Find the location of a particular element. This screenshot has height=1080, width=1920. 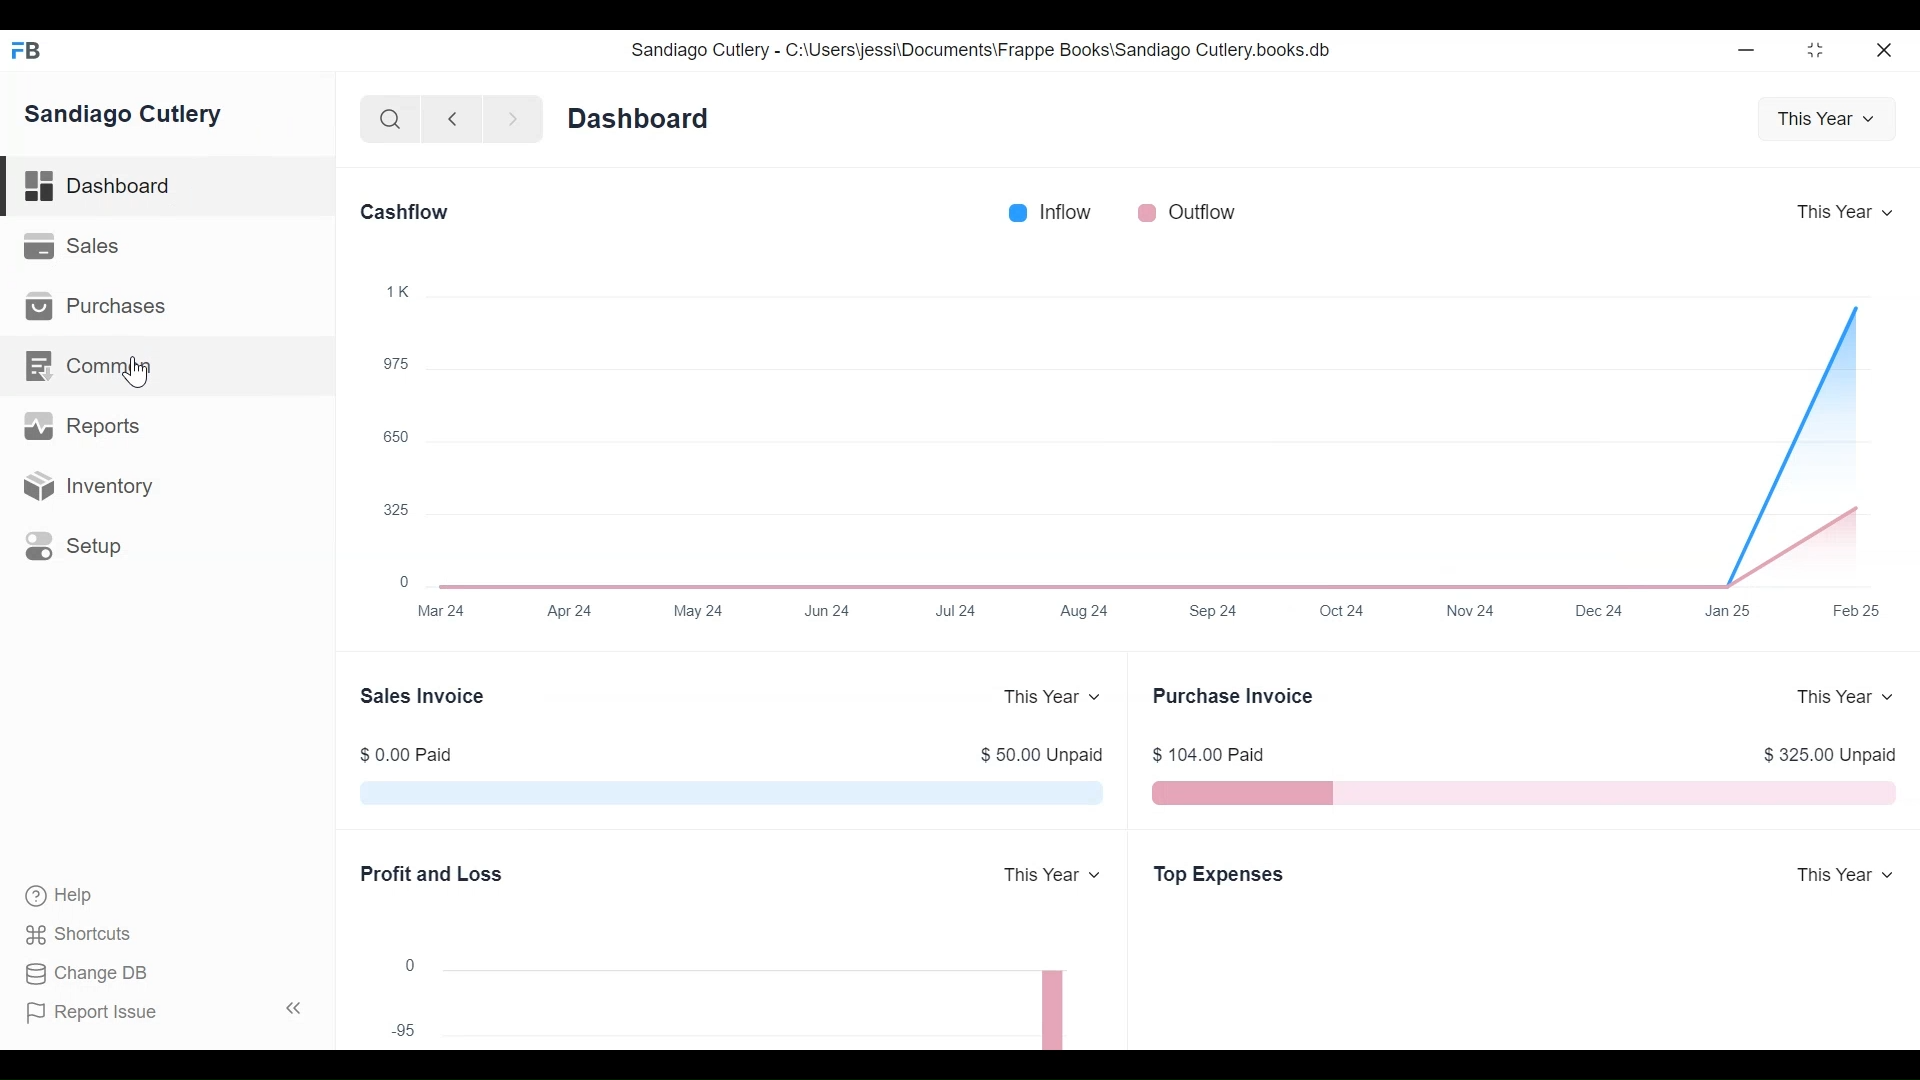

Jan 25 is located at coordinates (1722, 612).